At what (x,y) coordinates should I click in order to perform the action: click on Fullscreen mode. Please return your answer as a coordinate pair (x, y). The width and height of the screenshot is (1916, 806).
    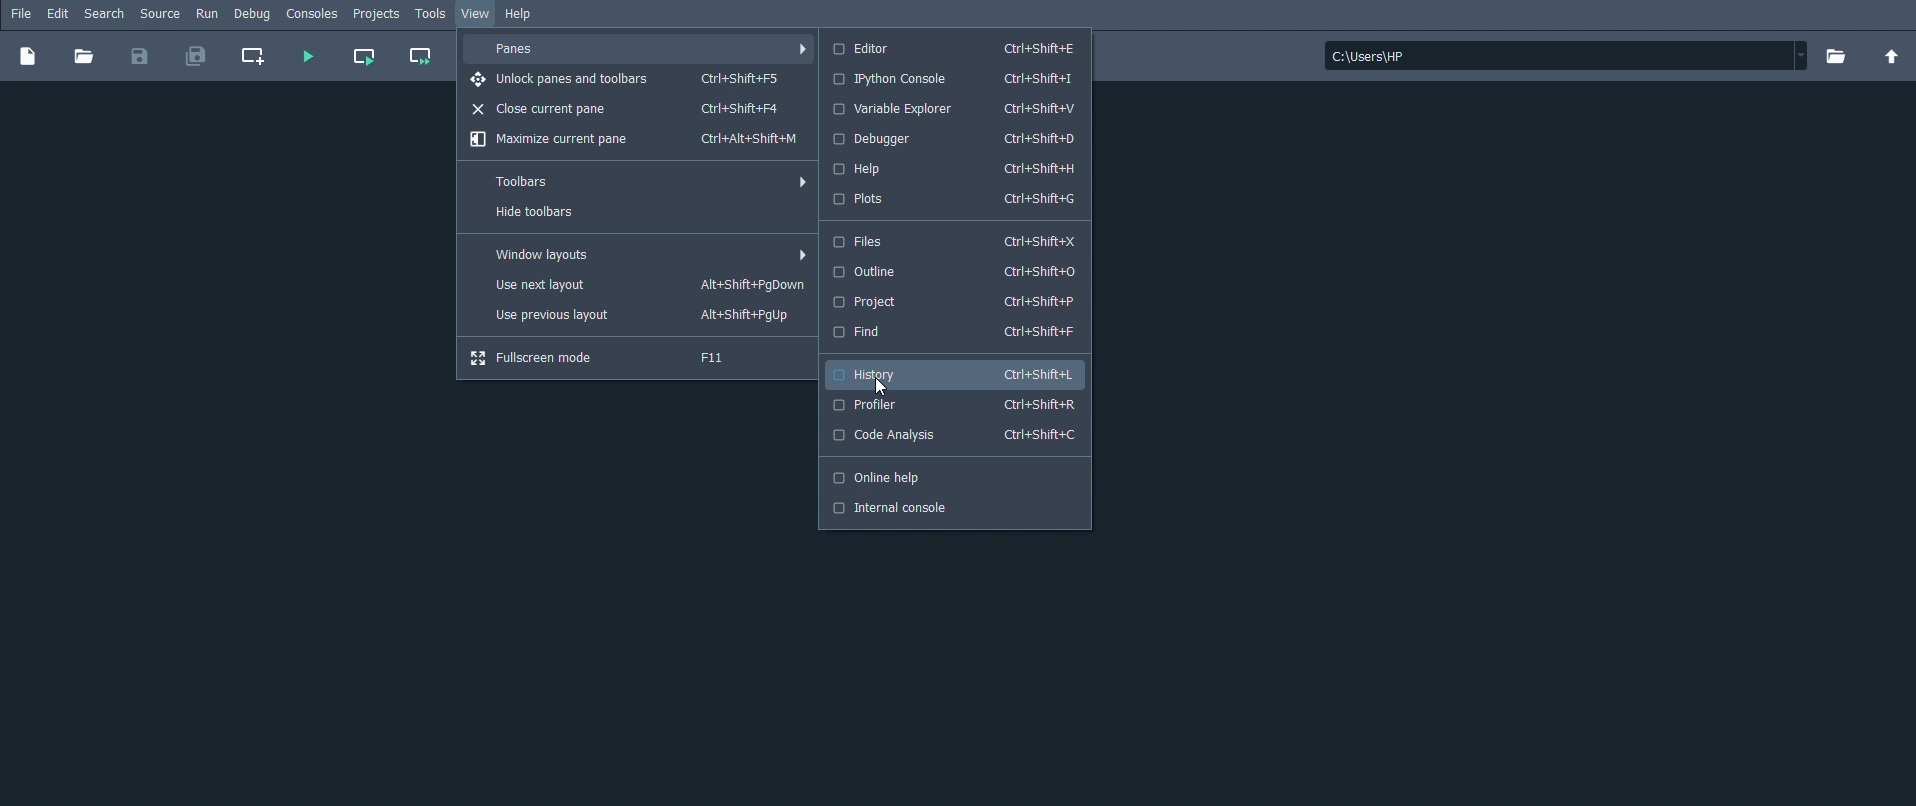
    Looking at the image, I should click on (640, 359).